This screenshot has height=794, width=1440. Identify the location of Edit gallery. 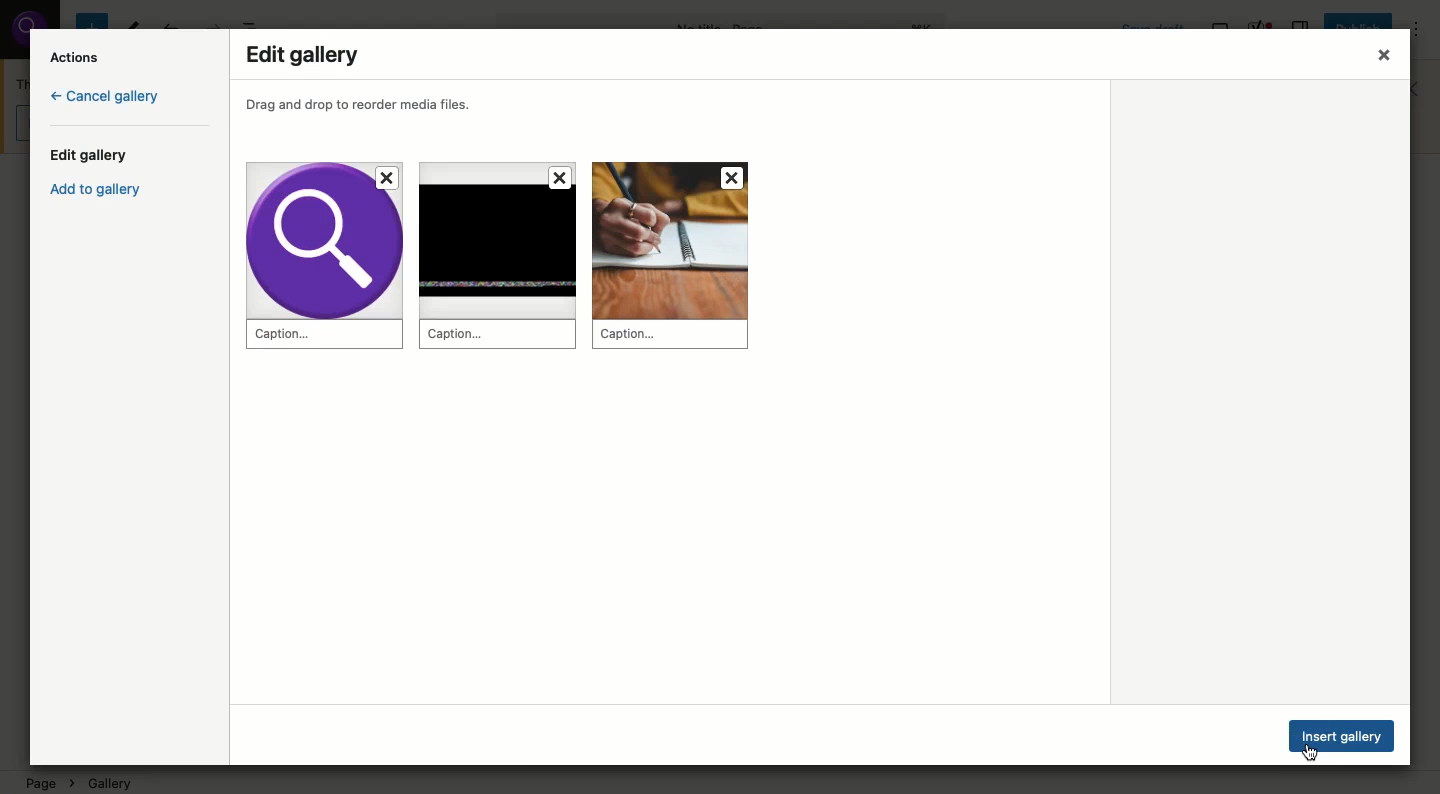
(307, 54).